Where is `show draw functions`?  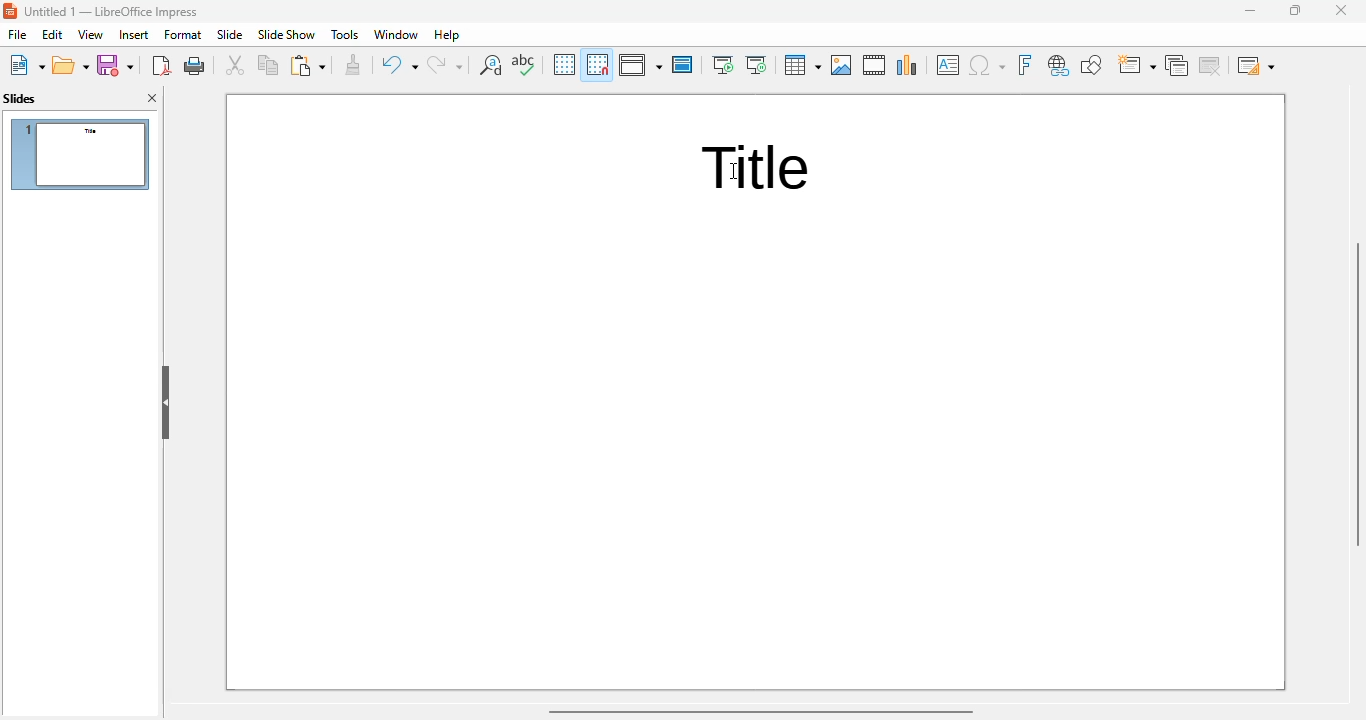 show draw functions is located at coordinates (1092, 65).